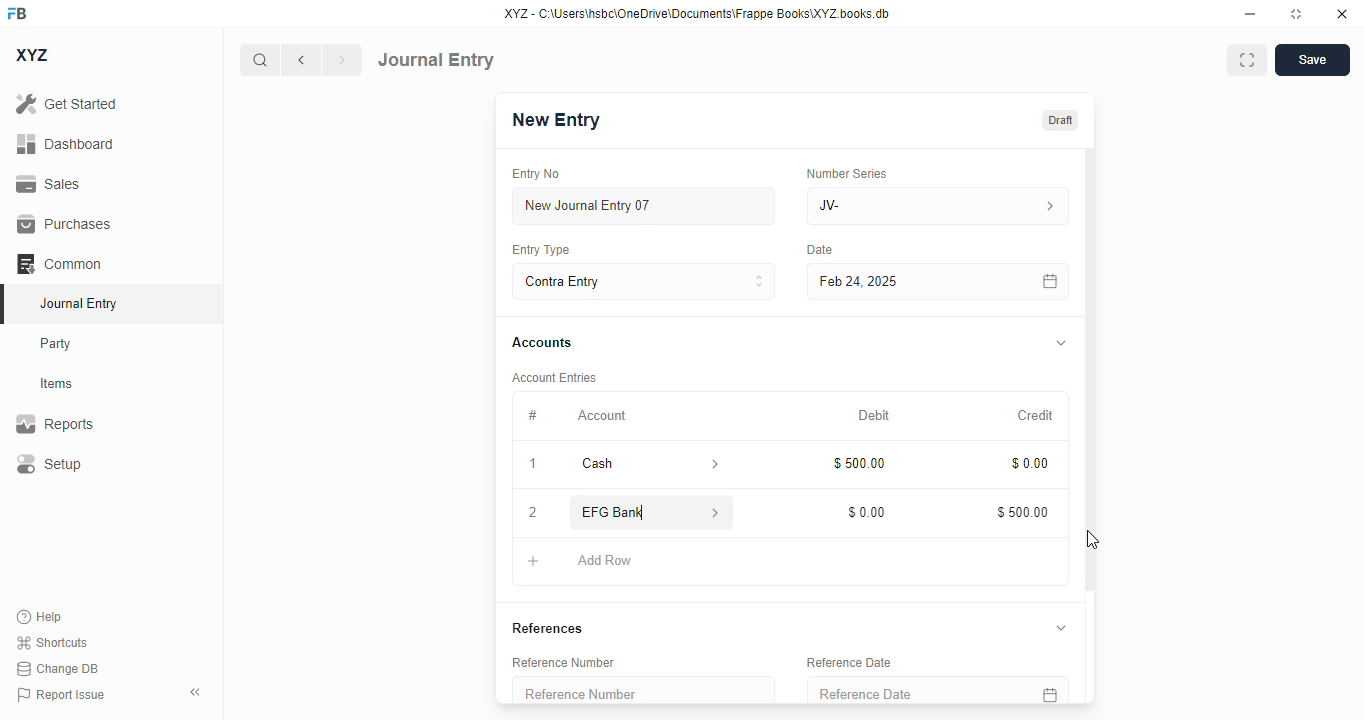 This screenshot has height=720, width=1364. Describe the element at coordinates (301, 60) in the screenshot. I see `previous` at that location.